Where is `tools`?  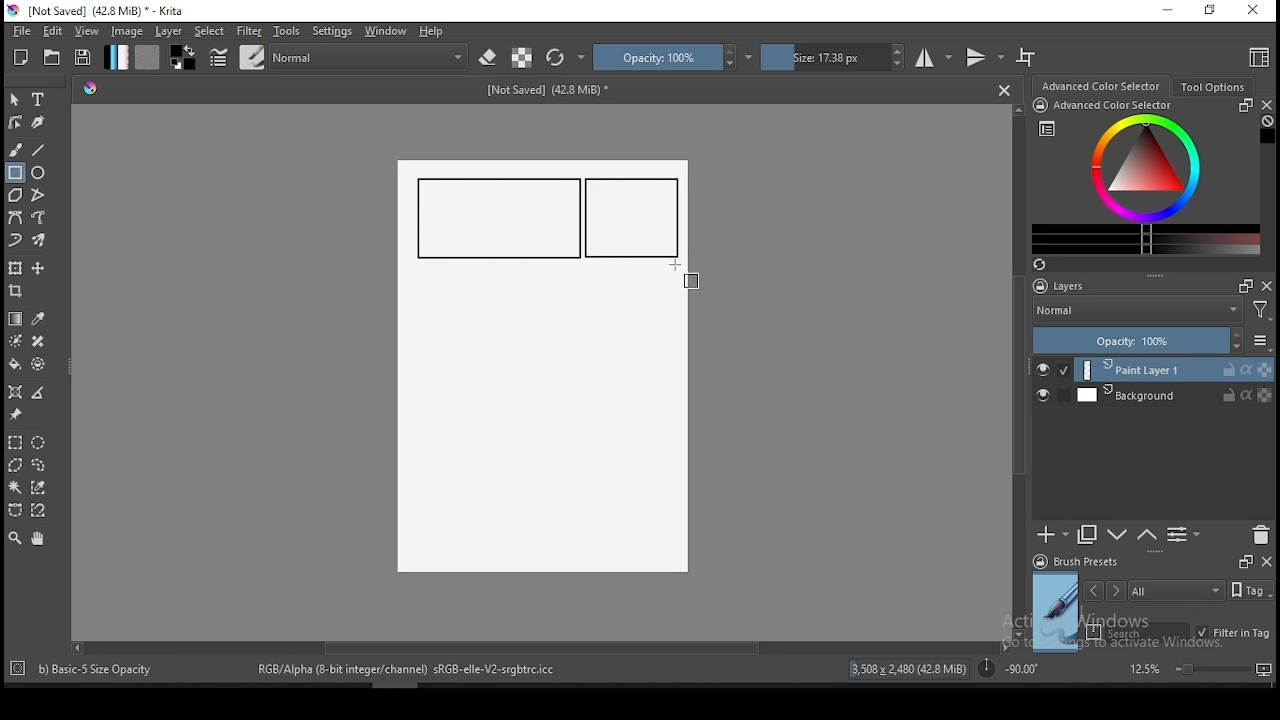
tools is located at coordinates (287, 31).